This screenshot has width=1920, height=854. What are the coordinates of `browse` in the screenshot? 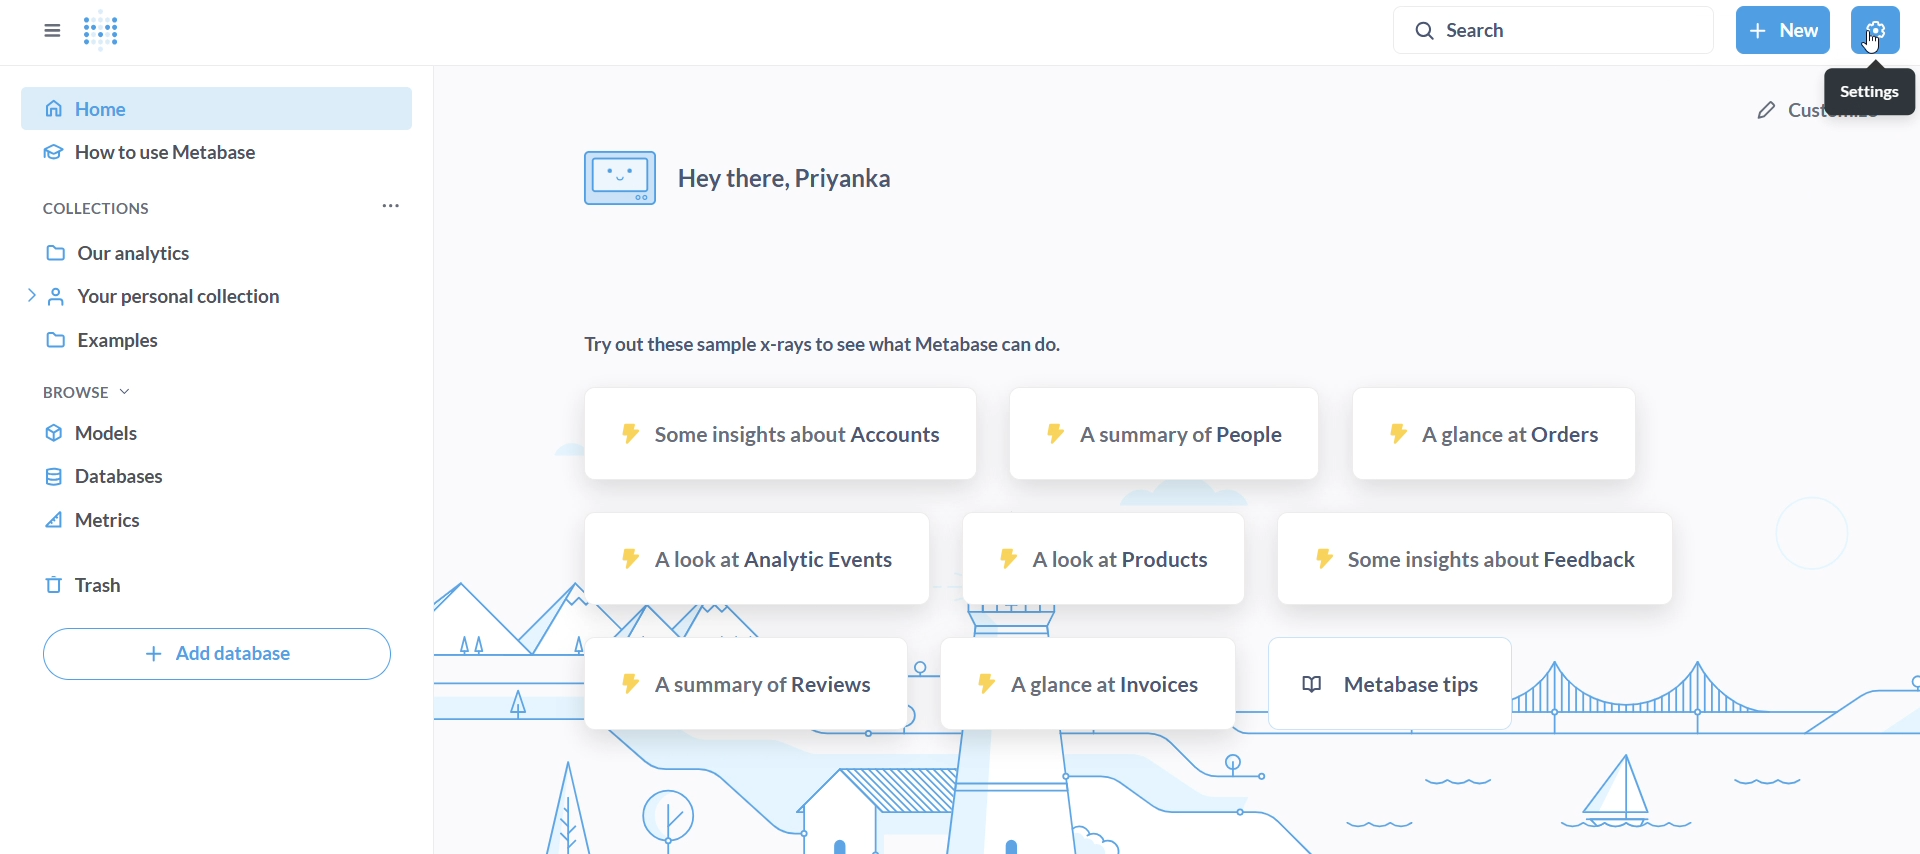 It's located at (91, 389).